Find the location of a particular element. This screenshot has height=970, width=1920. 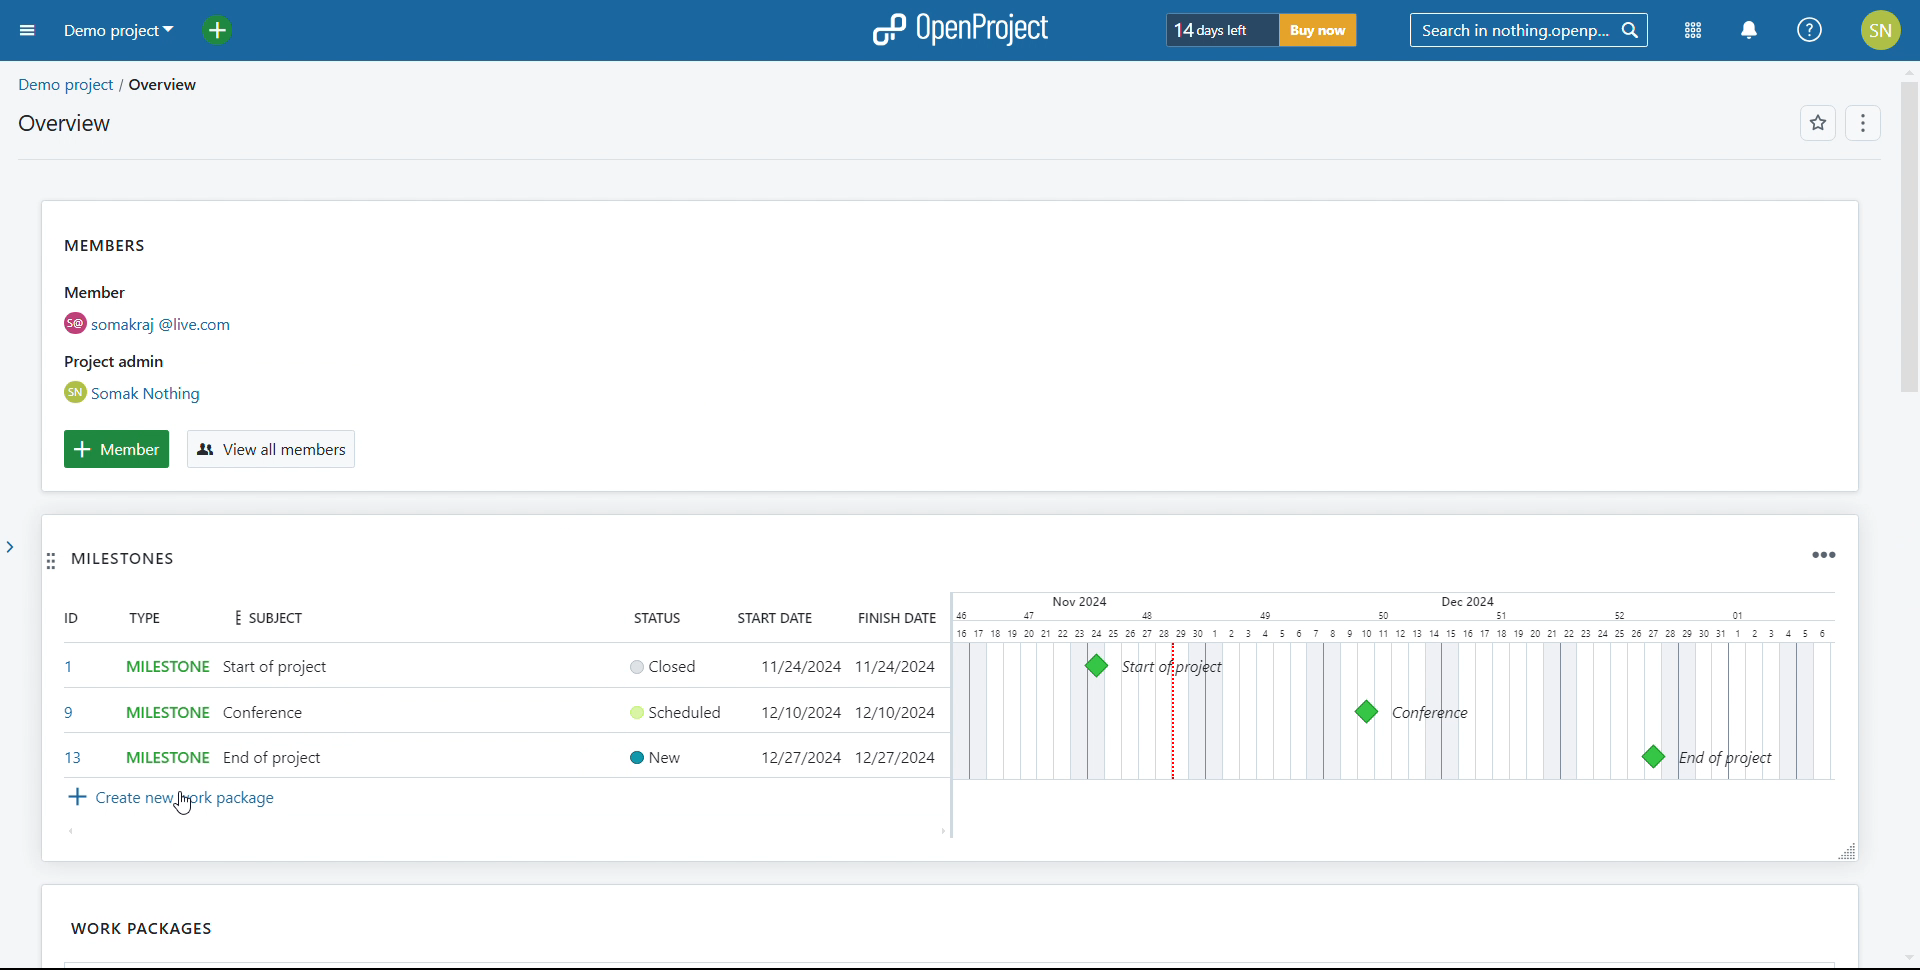

overview is located at coordinates (63, 123).